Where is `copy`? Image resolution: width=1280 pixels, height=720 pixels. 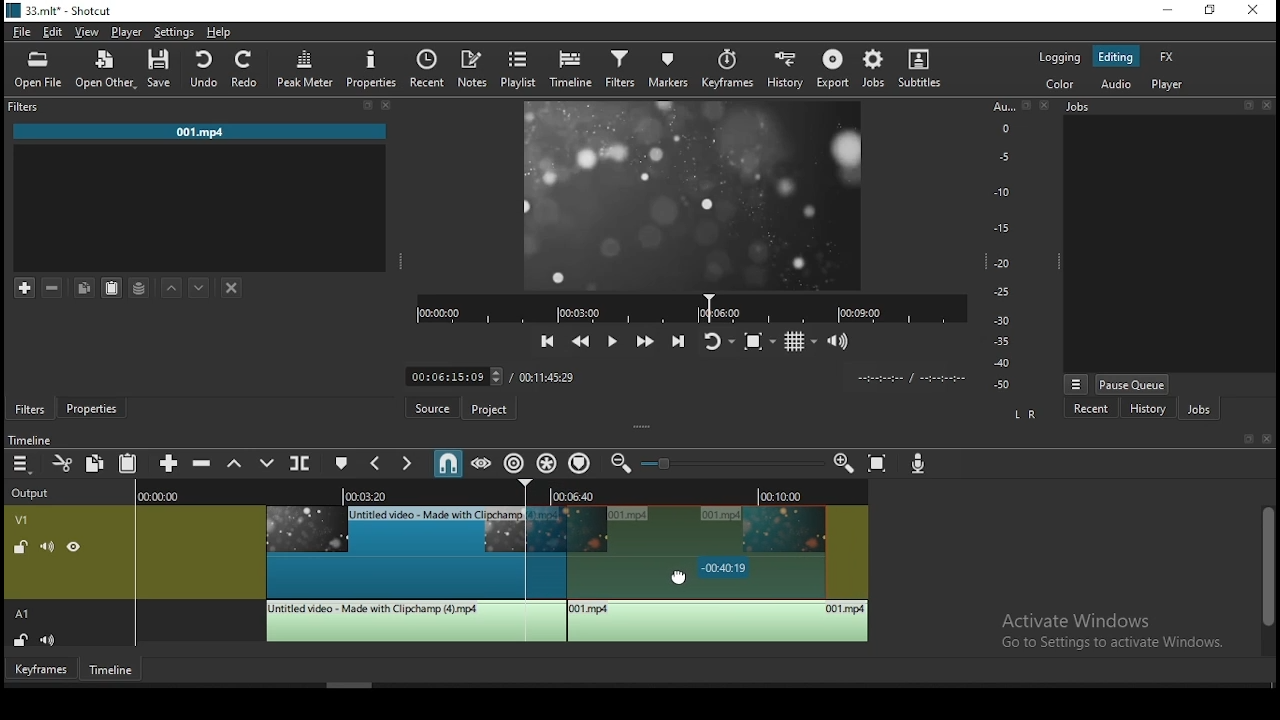 copy is located at coordinates (99, 463).